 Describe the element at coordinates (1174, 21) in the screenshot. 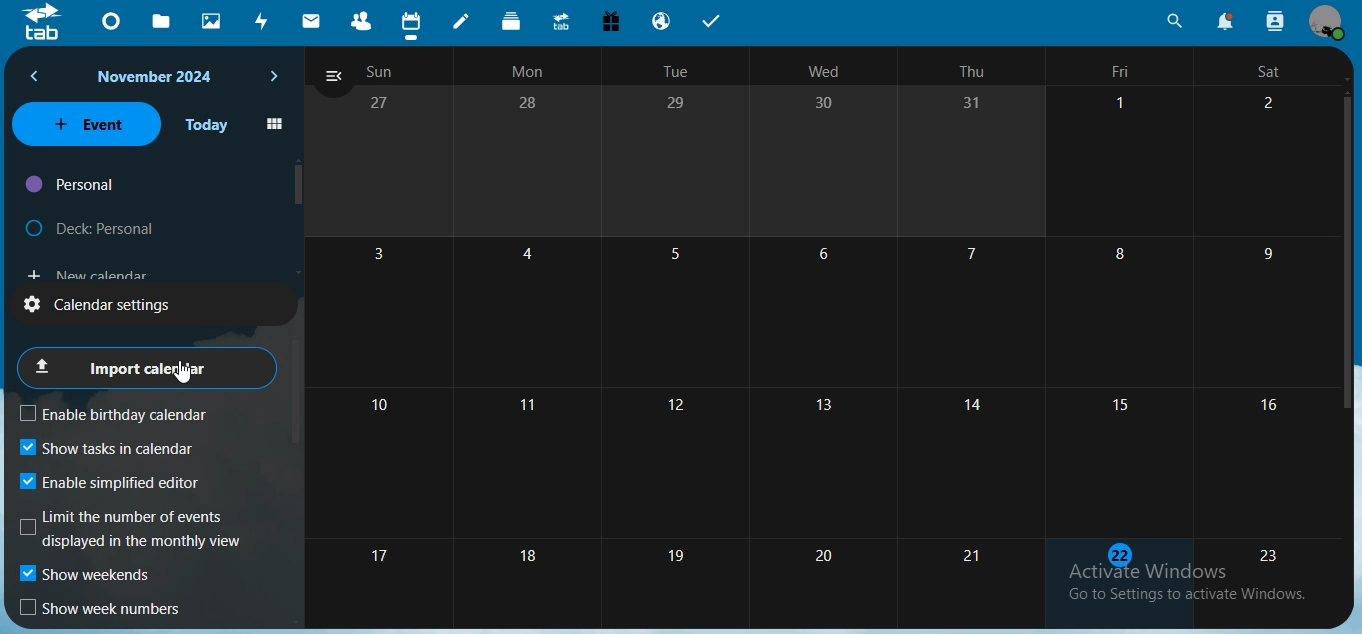

I see `search` at that location.